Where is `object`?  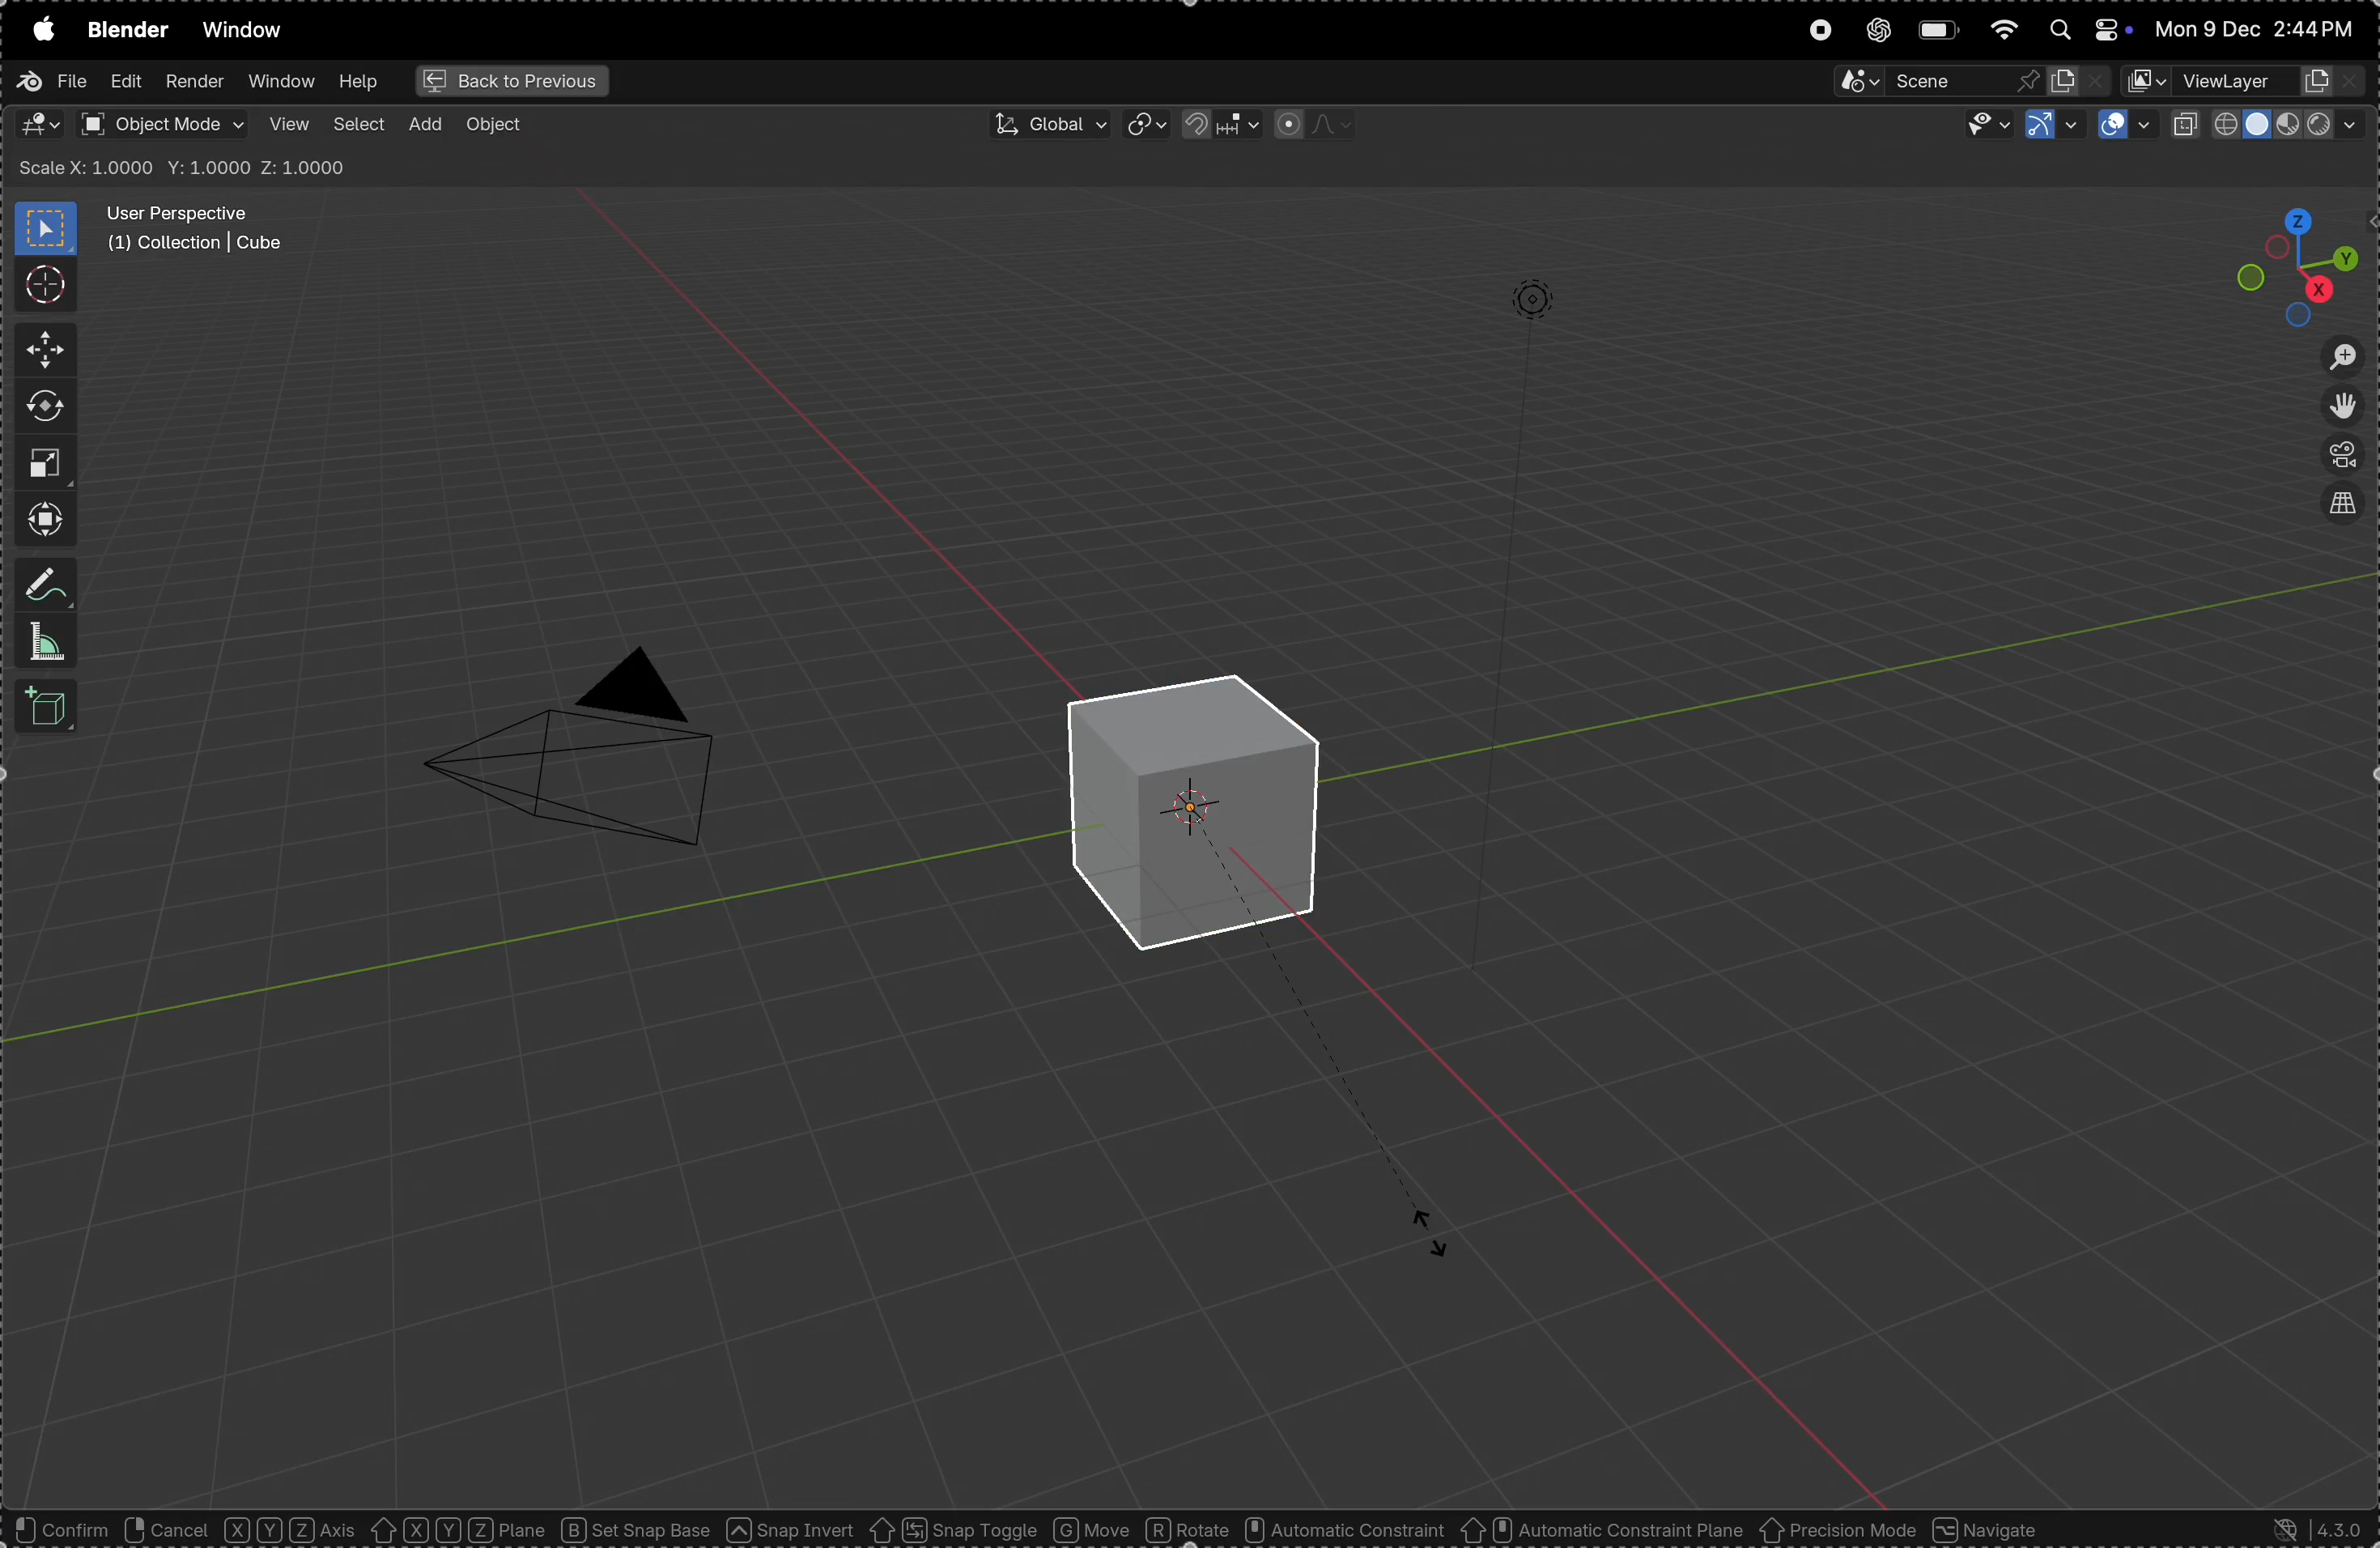
object is located at coordinates (500, 127).